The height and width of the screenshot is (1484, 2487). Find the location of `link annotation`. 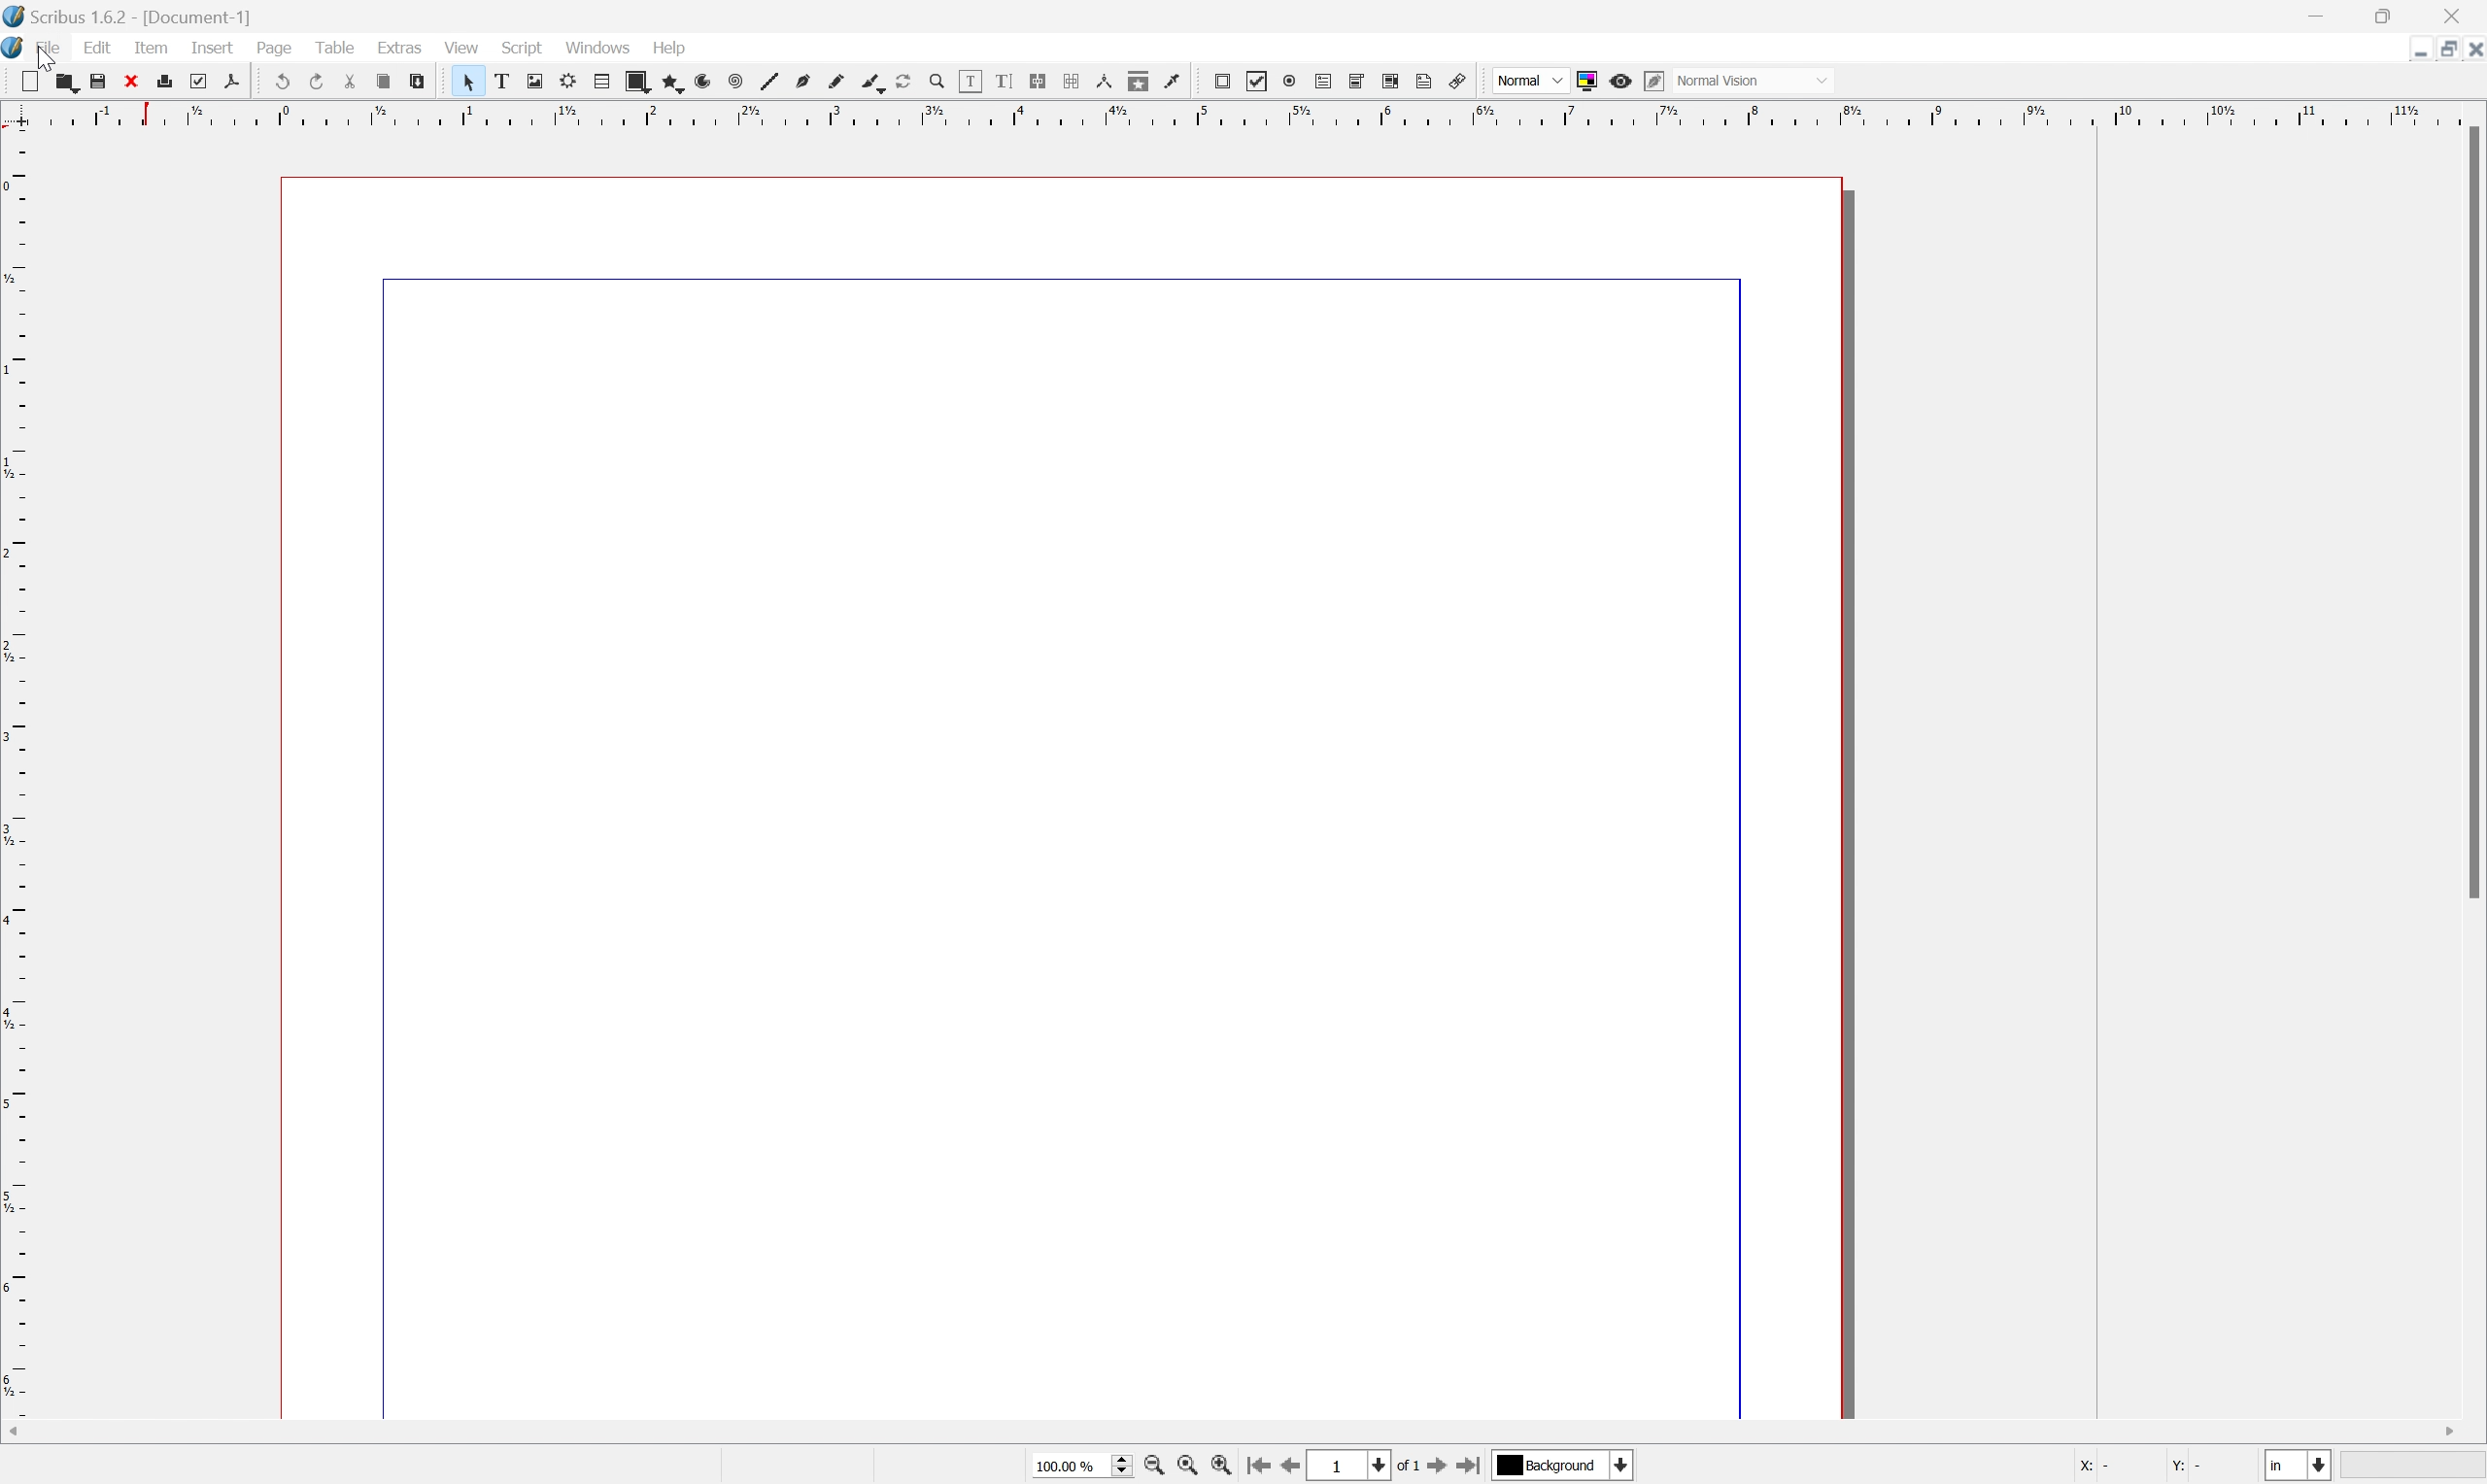

link annotation is located at coordinates (1462, 80).